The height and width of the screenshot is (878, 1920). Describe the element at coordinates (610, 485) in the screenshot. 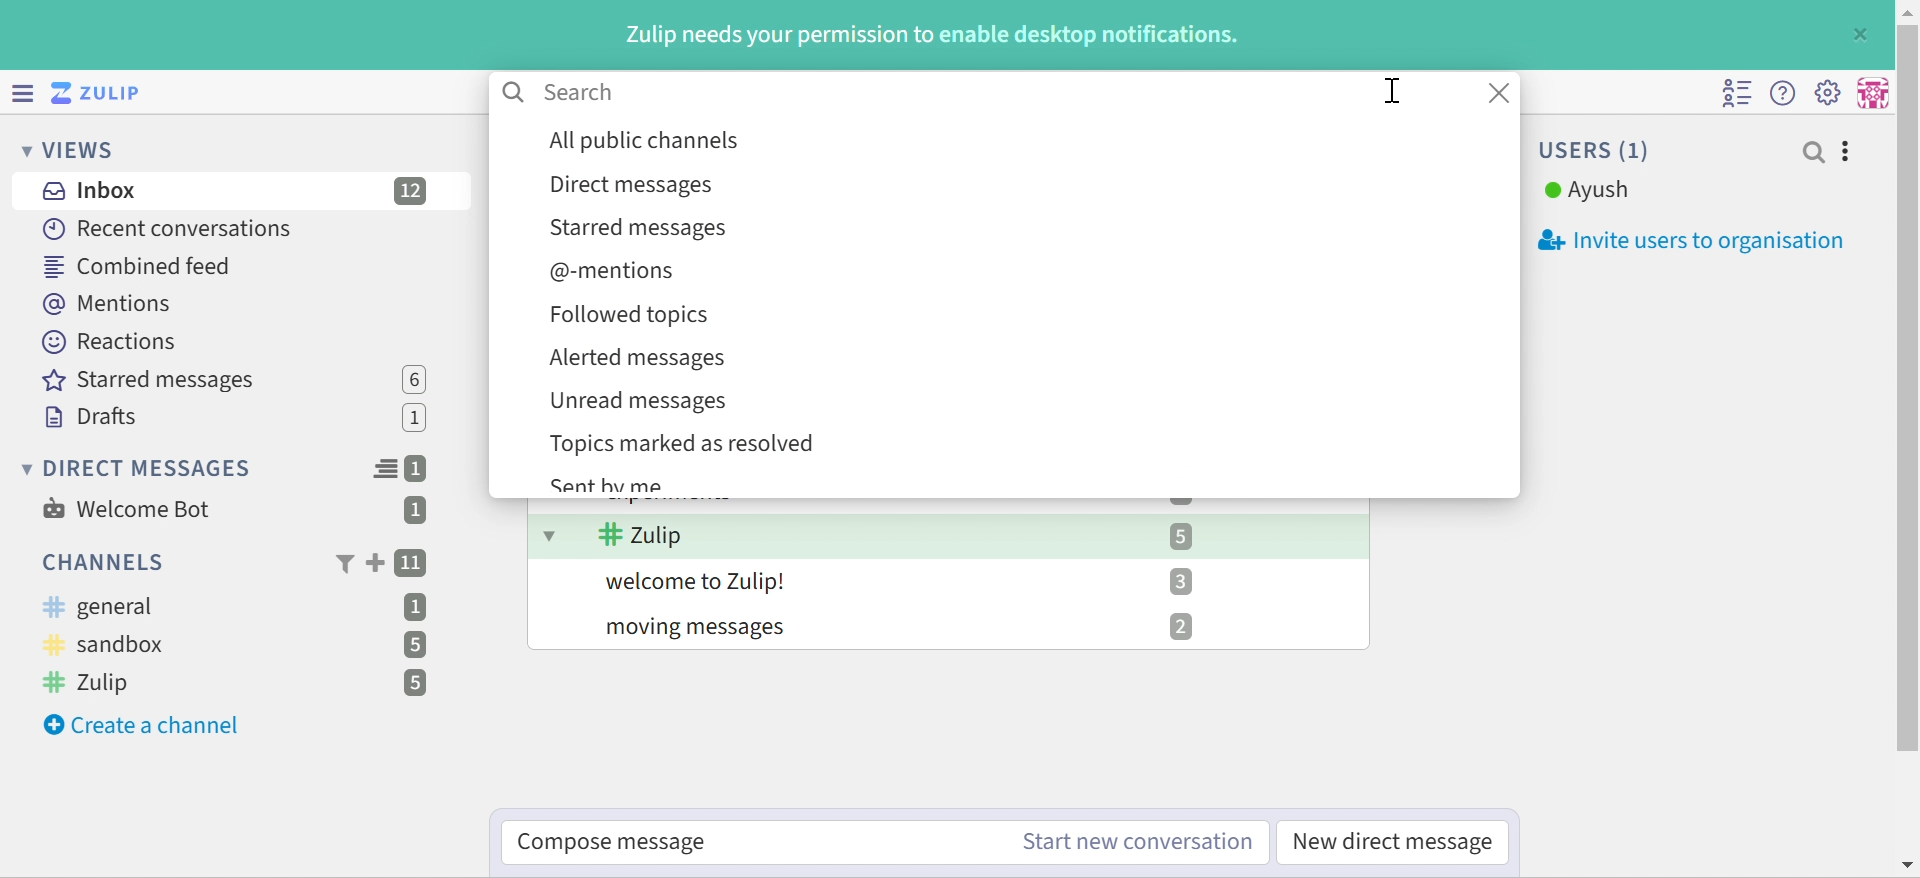

I see `Sent by me` at that location.